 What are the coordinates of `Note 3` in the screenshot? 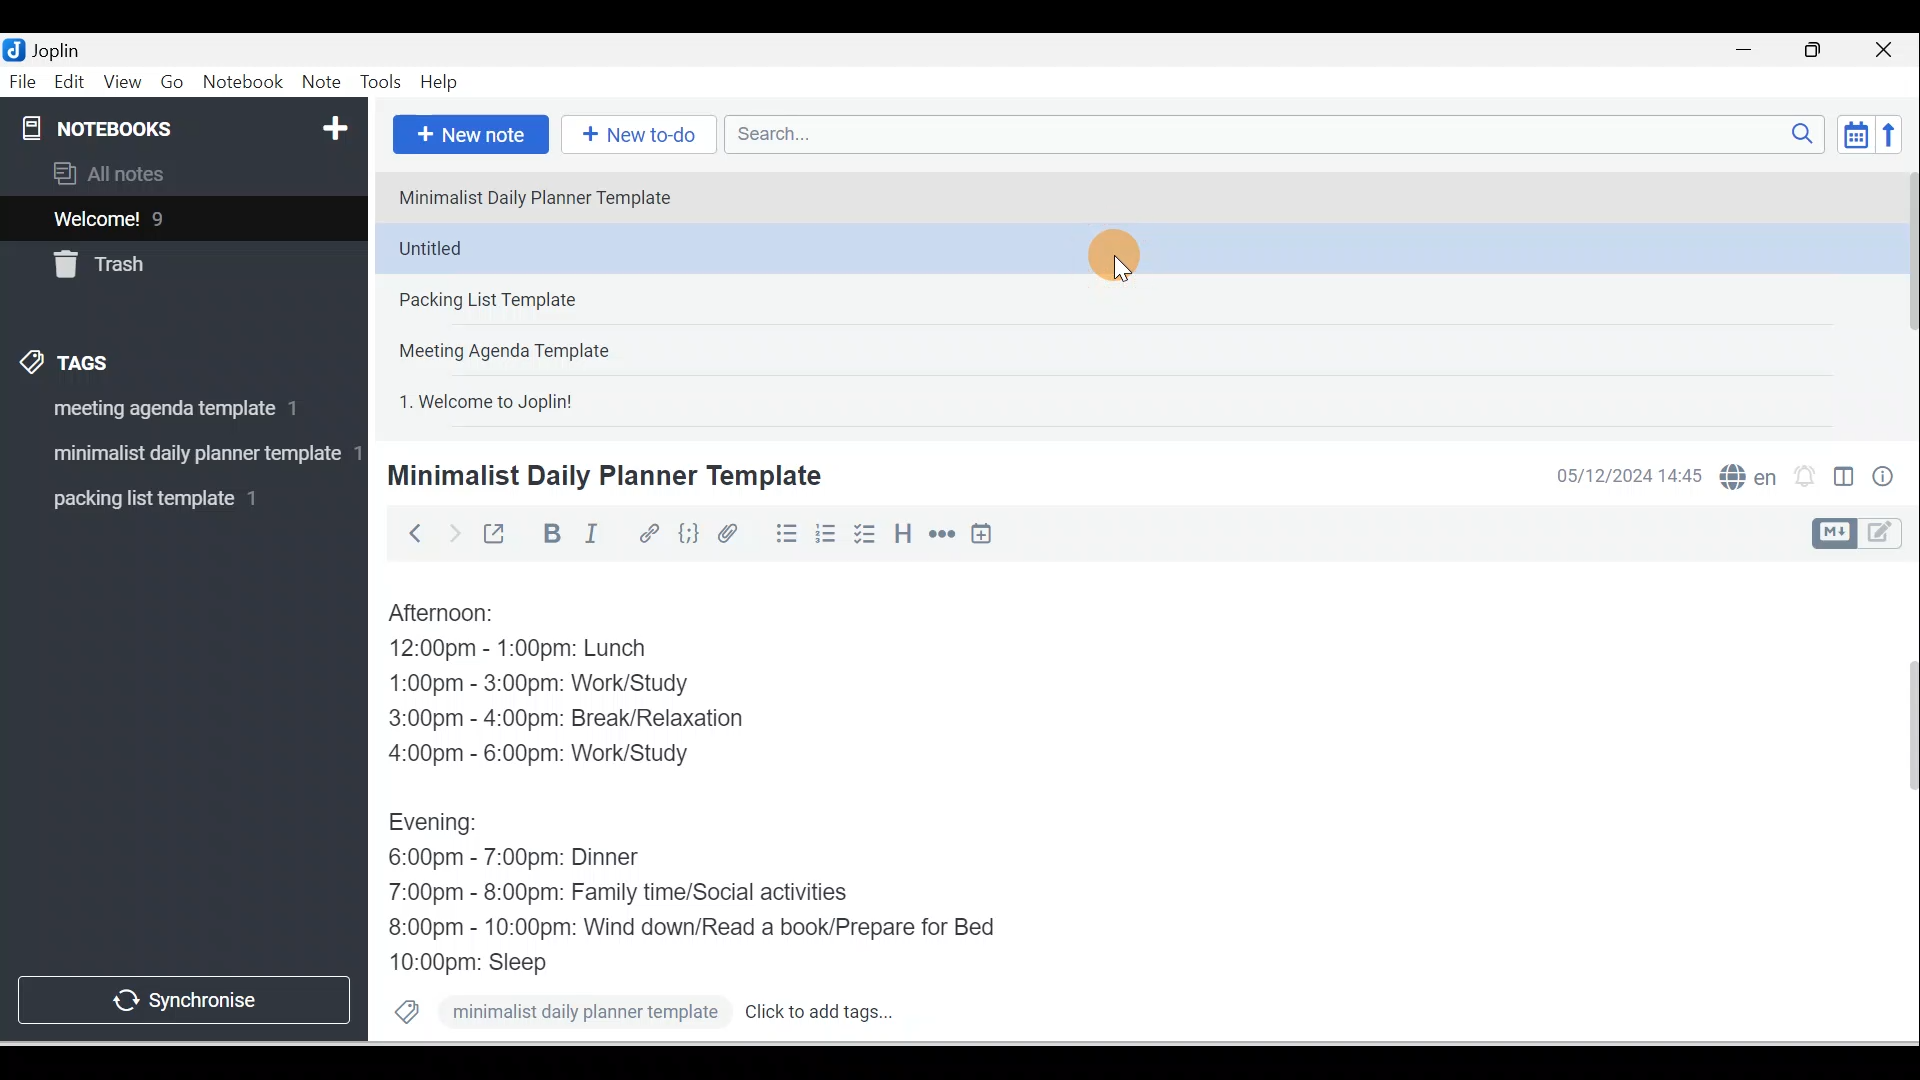 It's located at (551, 301).